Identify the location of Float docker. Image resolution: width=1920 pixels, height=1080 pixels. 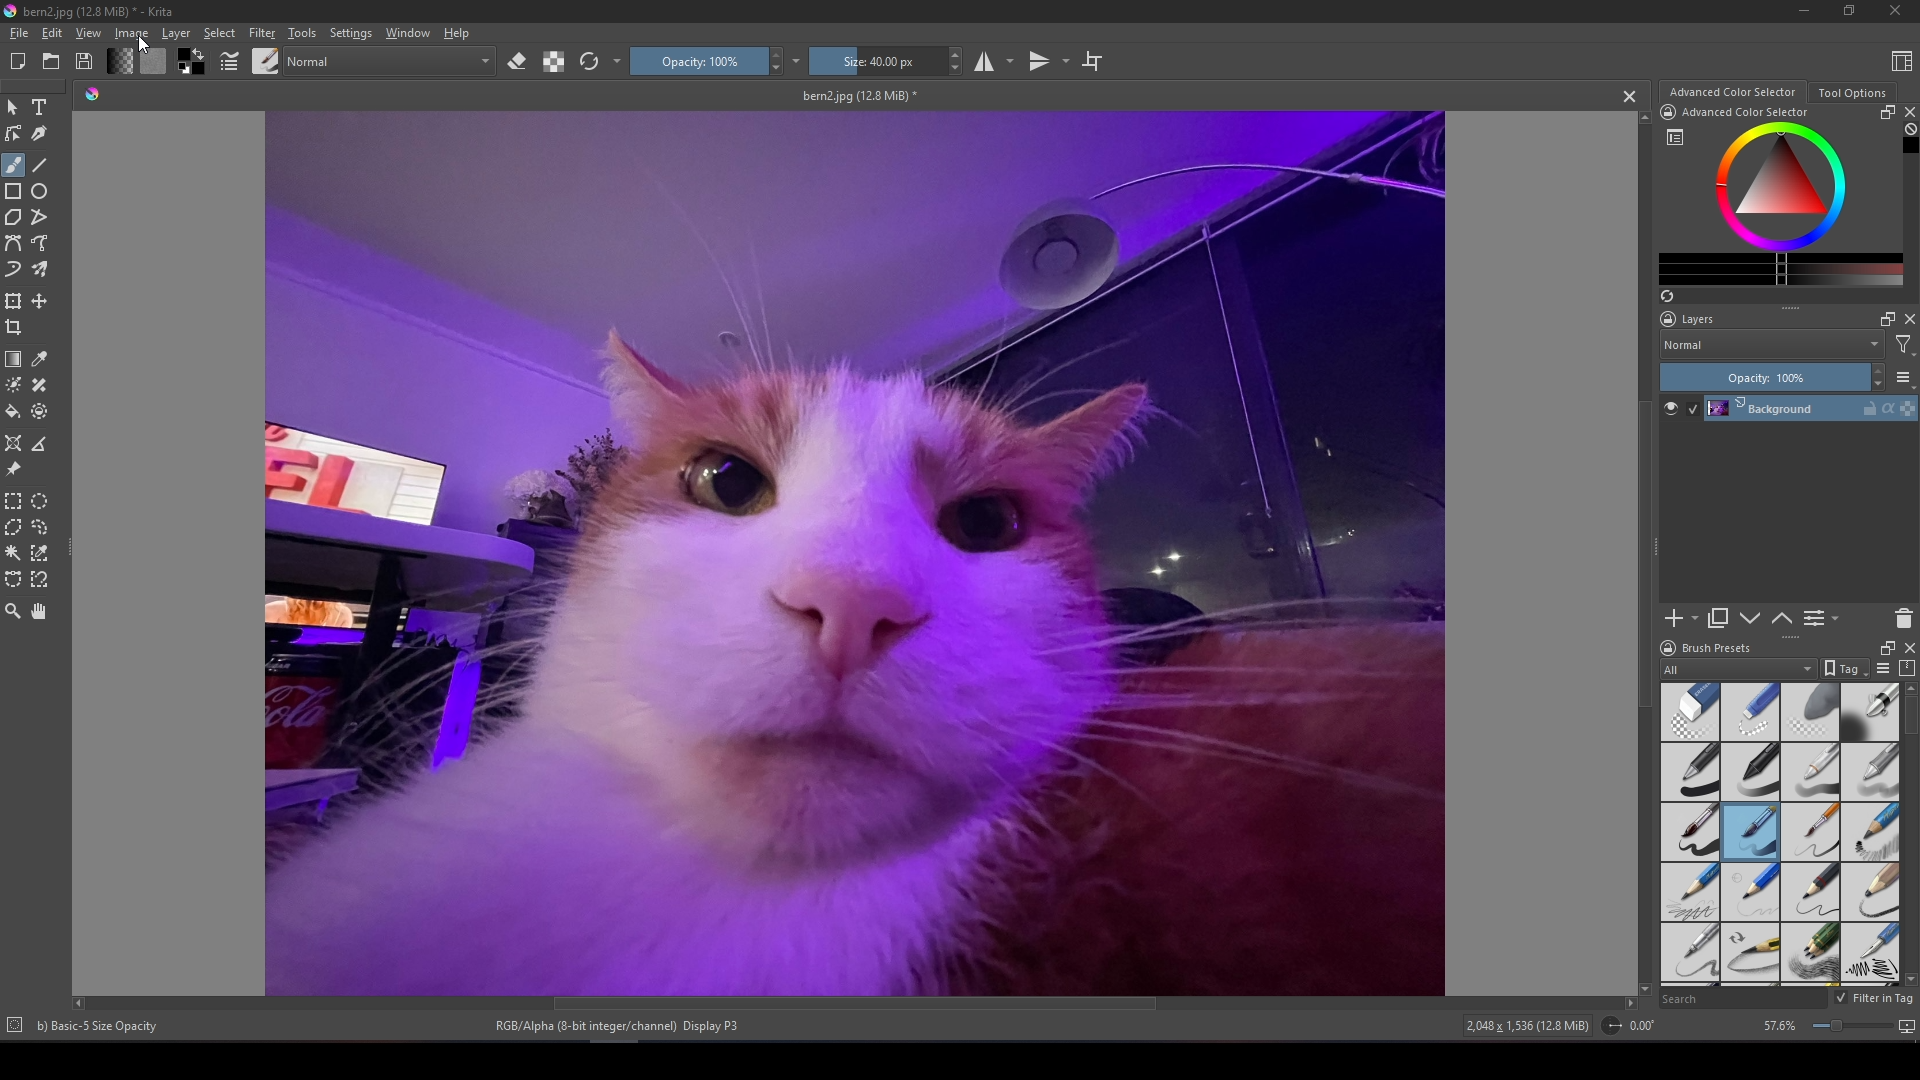
(1886, 319).